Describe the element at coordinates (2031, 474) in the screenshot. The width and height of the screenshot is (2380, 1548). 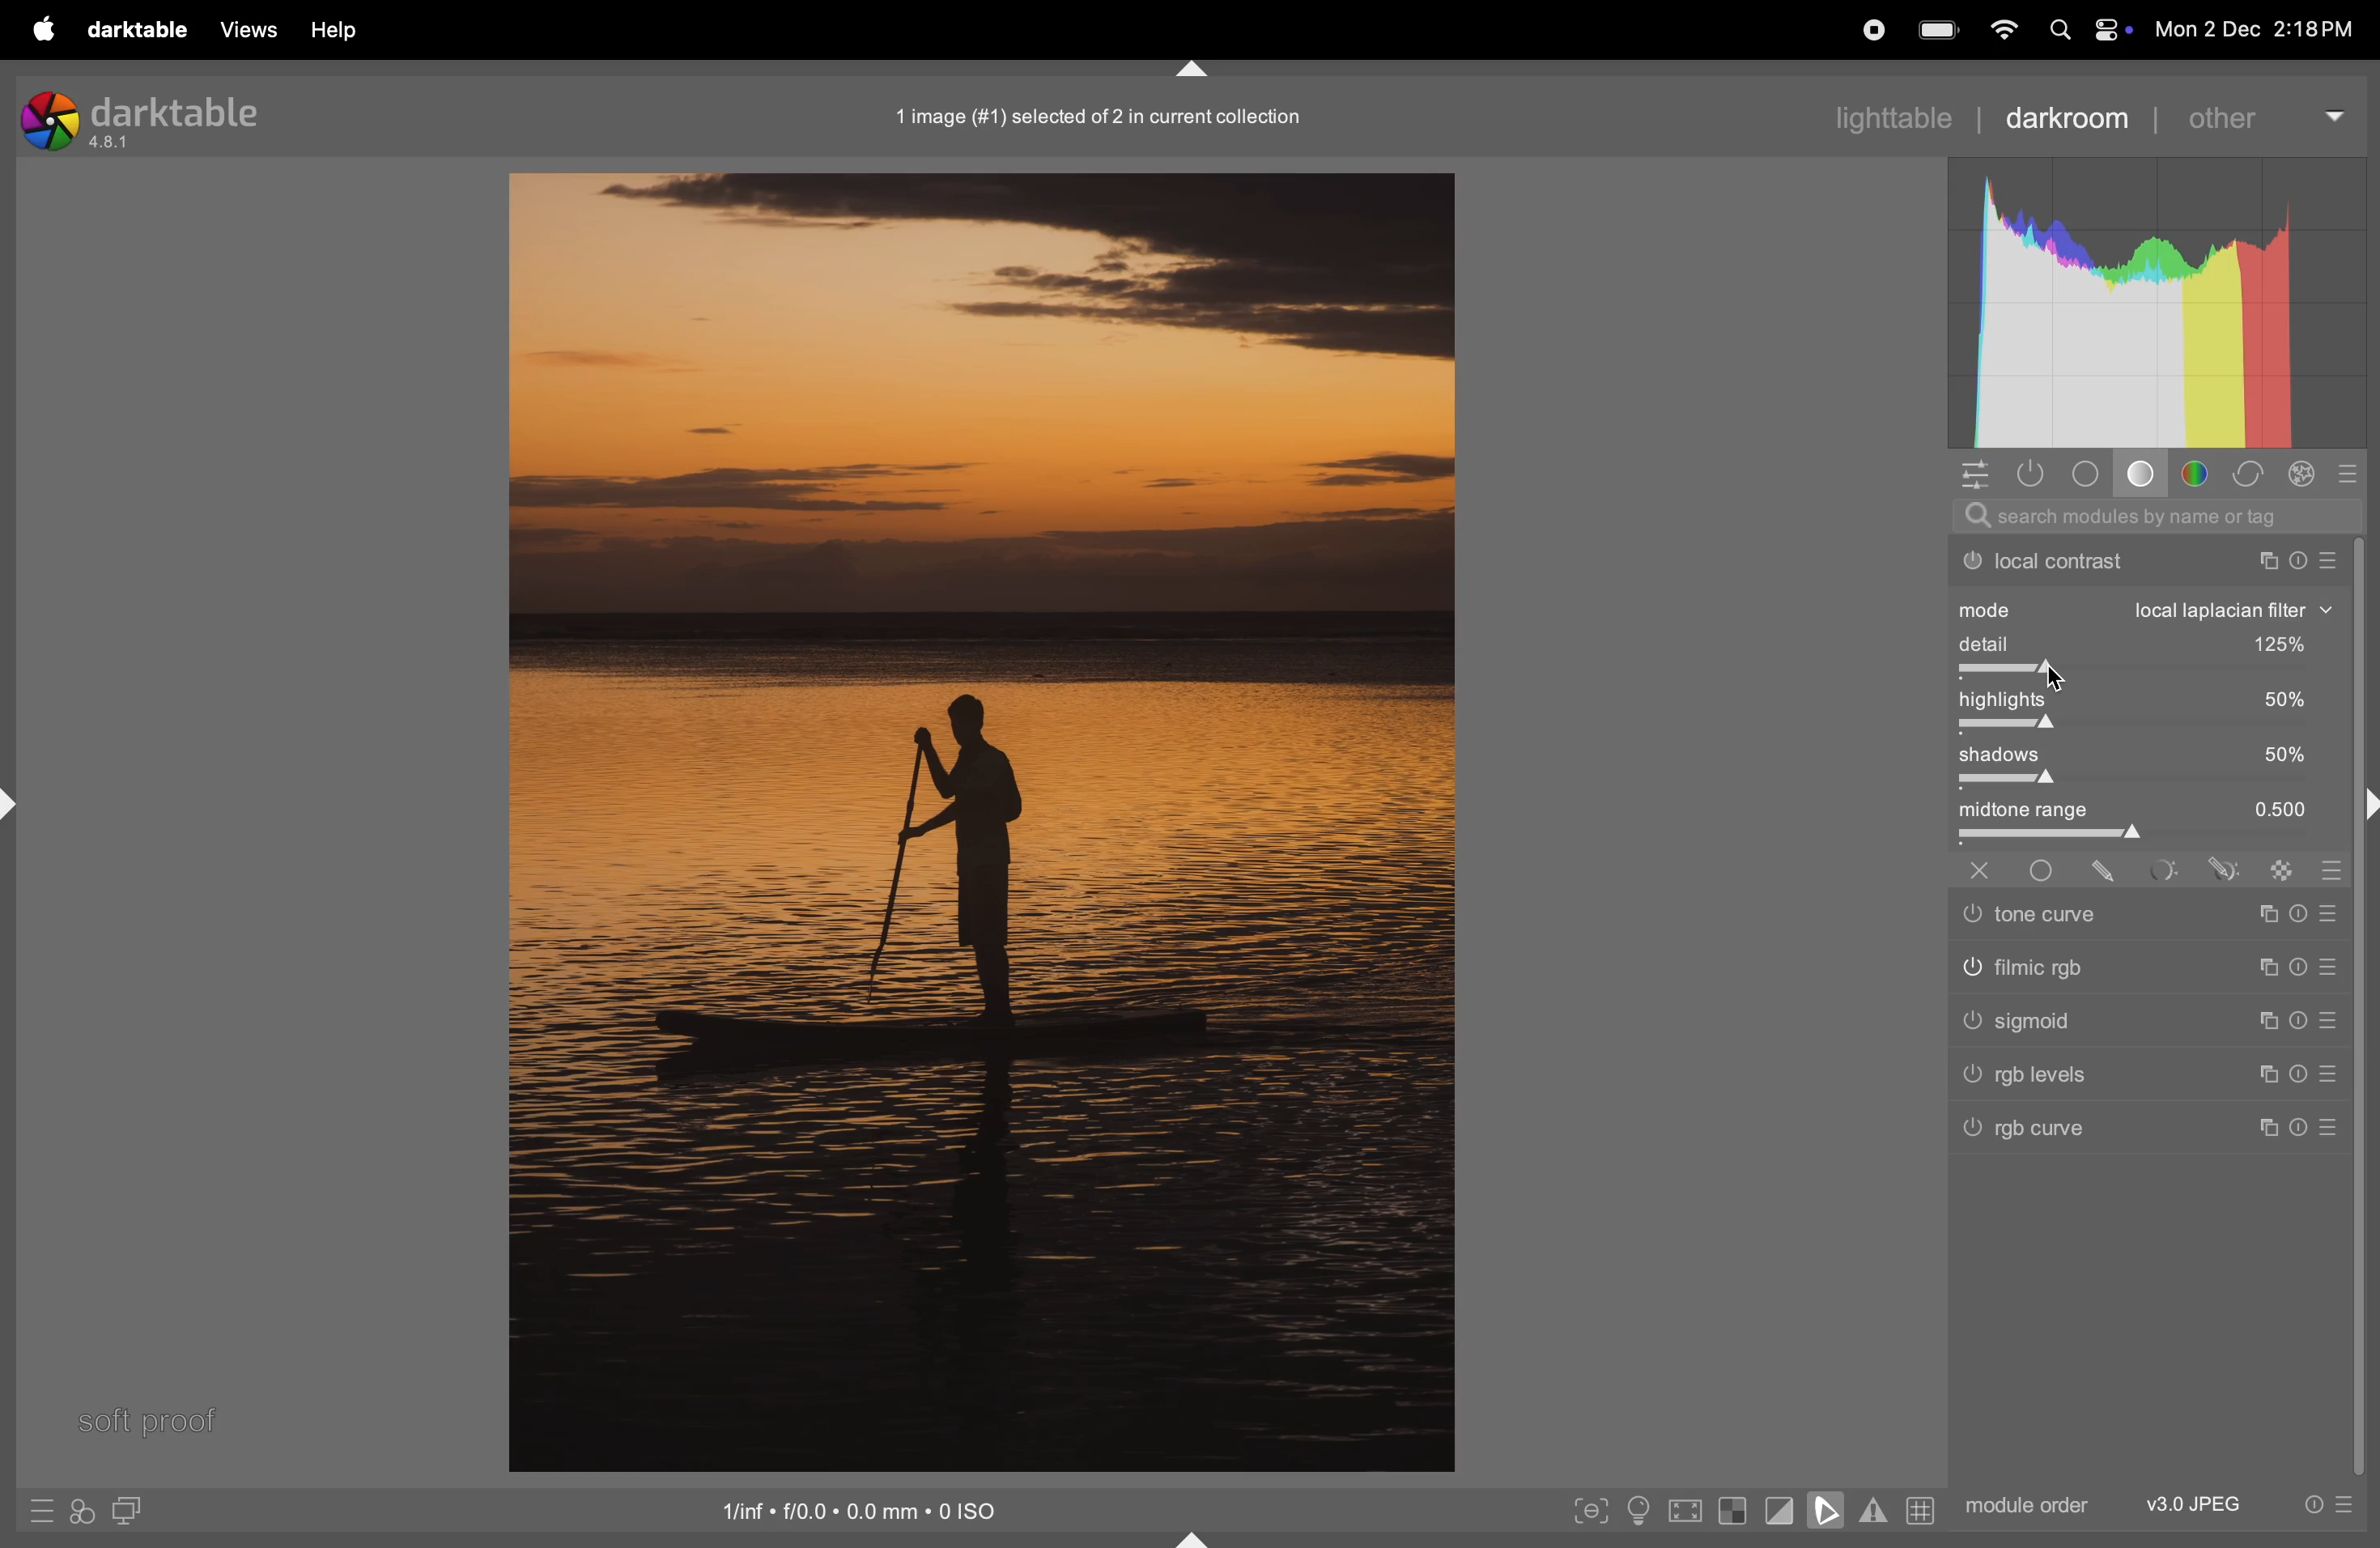
I see `show only active modules` at that location.